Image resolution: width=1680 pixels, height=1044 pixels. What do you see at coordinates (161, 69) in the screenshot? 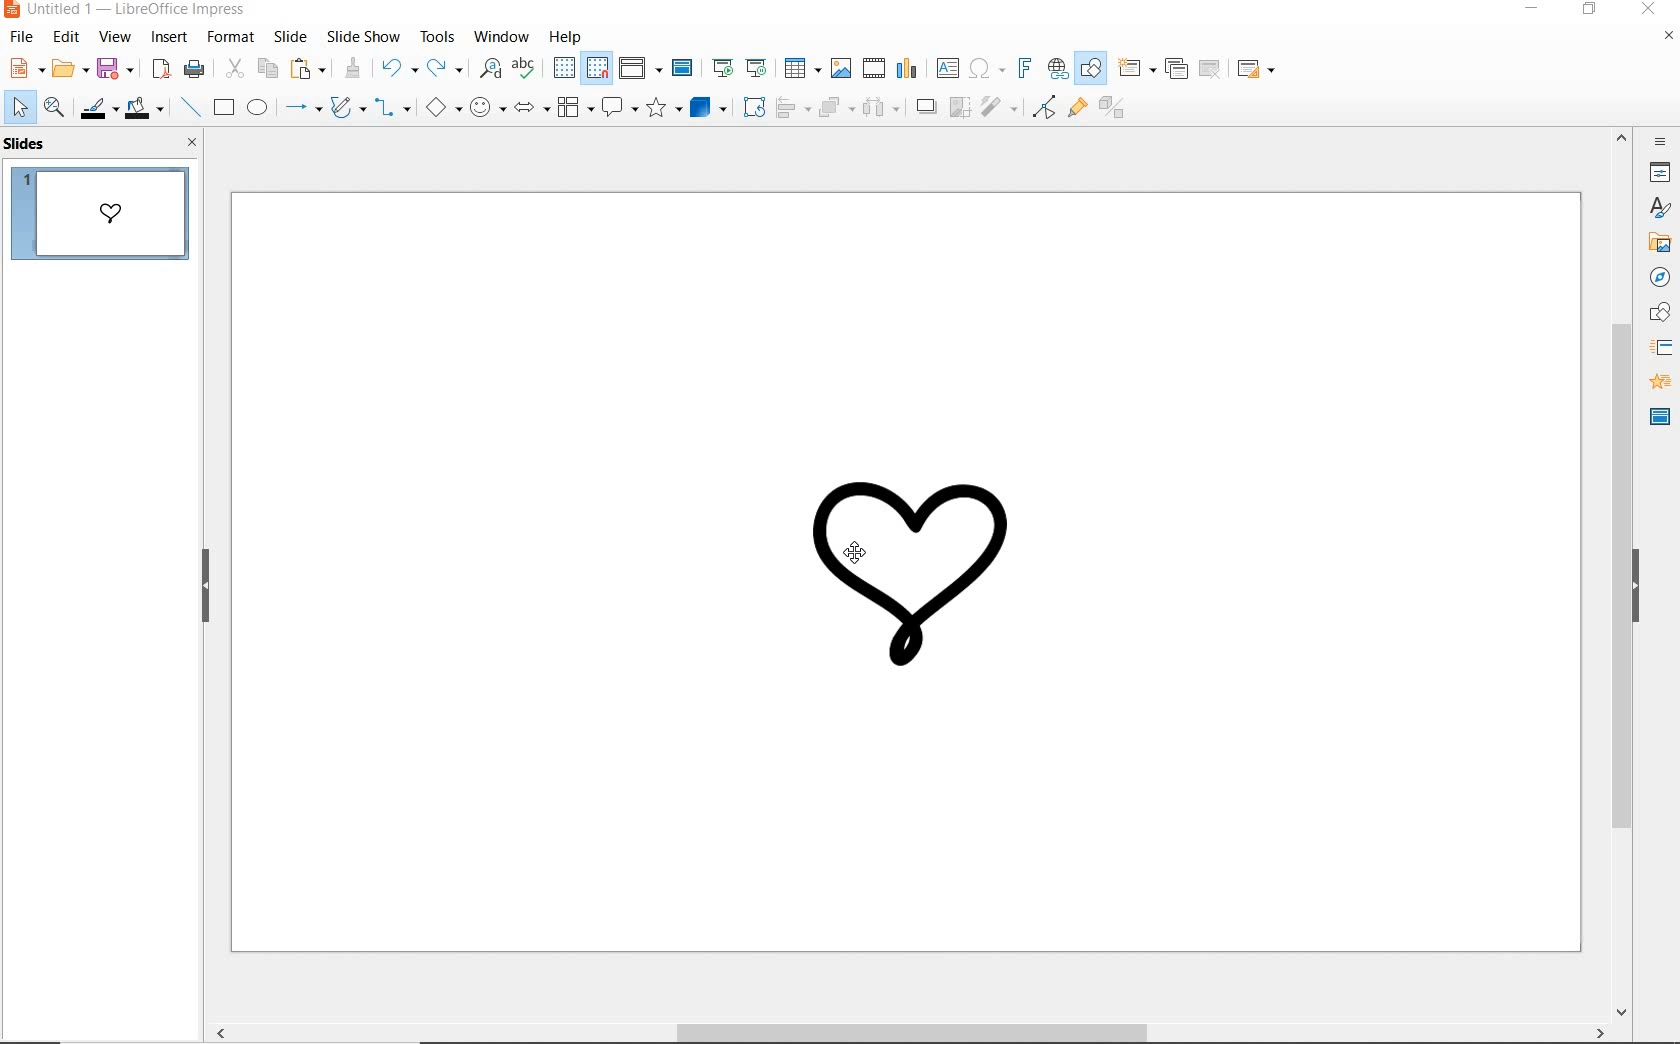
I see `export as pdf` at bounding box center [161, 69].